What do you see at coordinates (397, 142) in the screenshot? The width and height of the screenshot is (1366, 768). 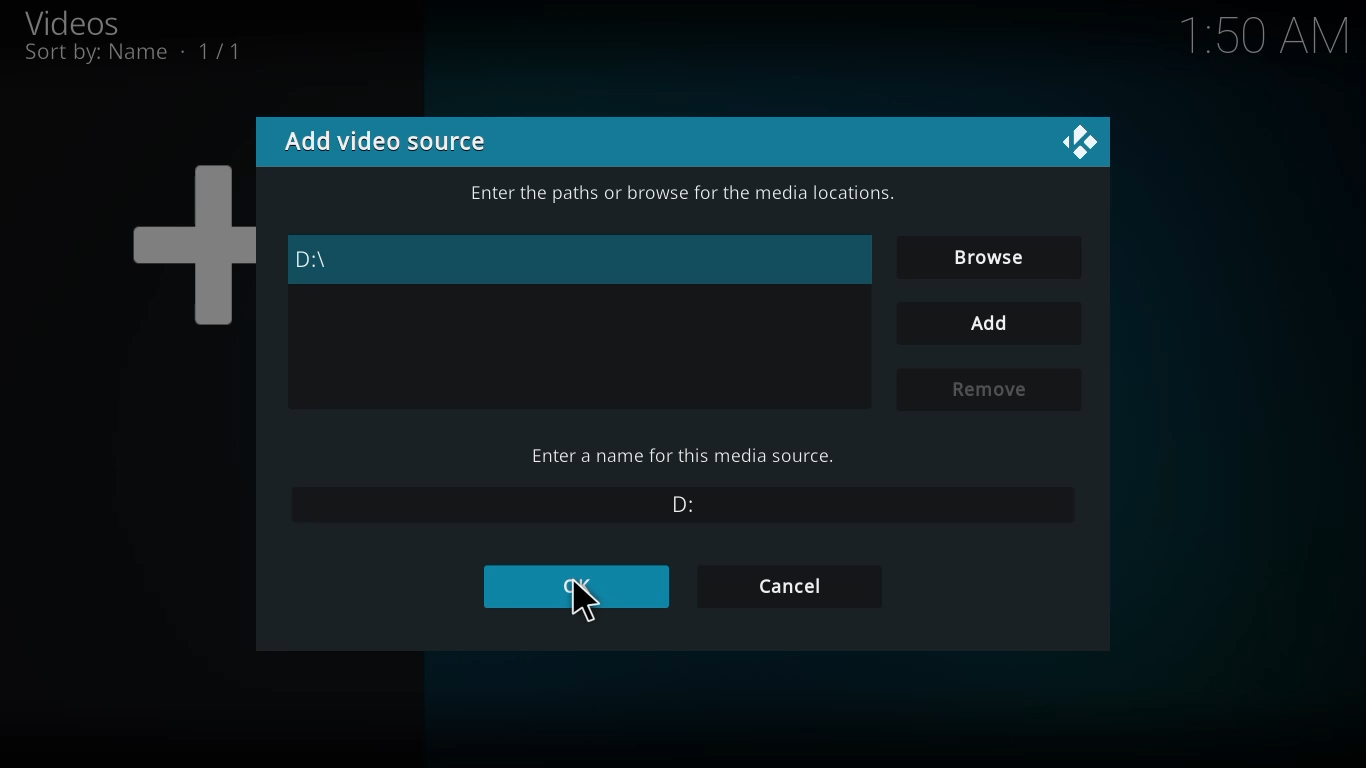 I see `add video source` at bounding box center [397, 142].